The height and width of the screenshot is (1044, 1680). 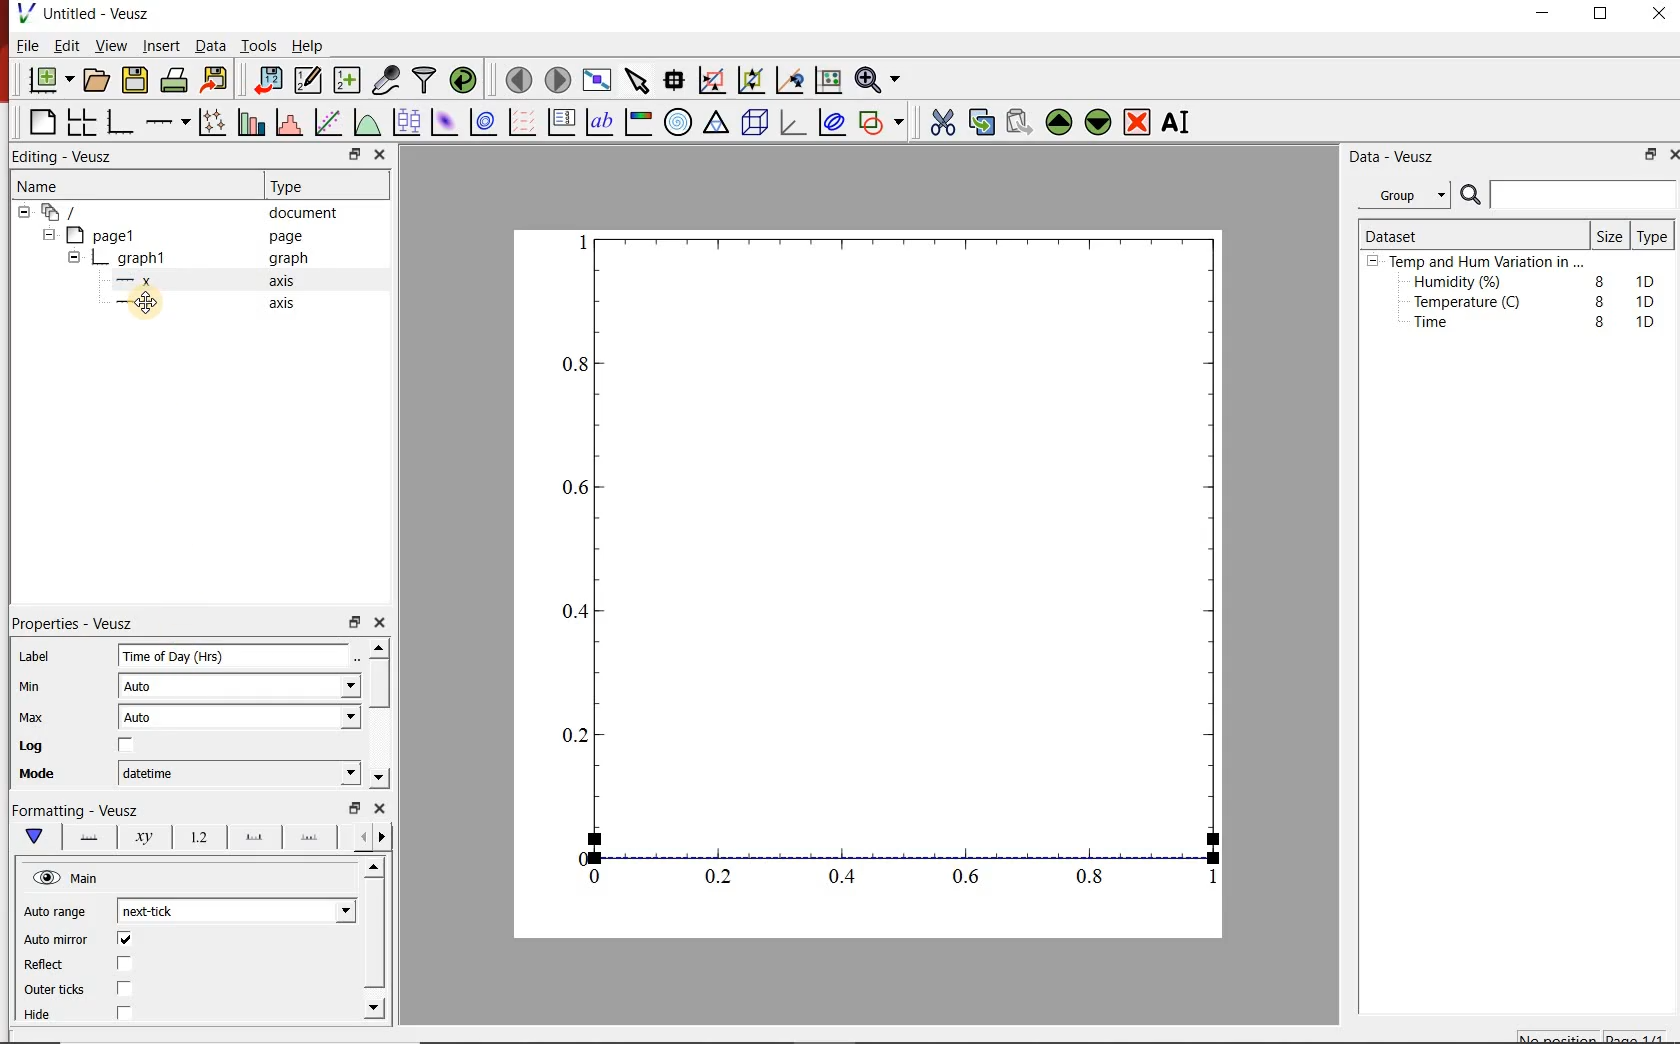 What do you see at coordinates (59, 913) in the screenshot?
I see `Auto range` at bounding box center [59, 913].